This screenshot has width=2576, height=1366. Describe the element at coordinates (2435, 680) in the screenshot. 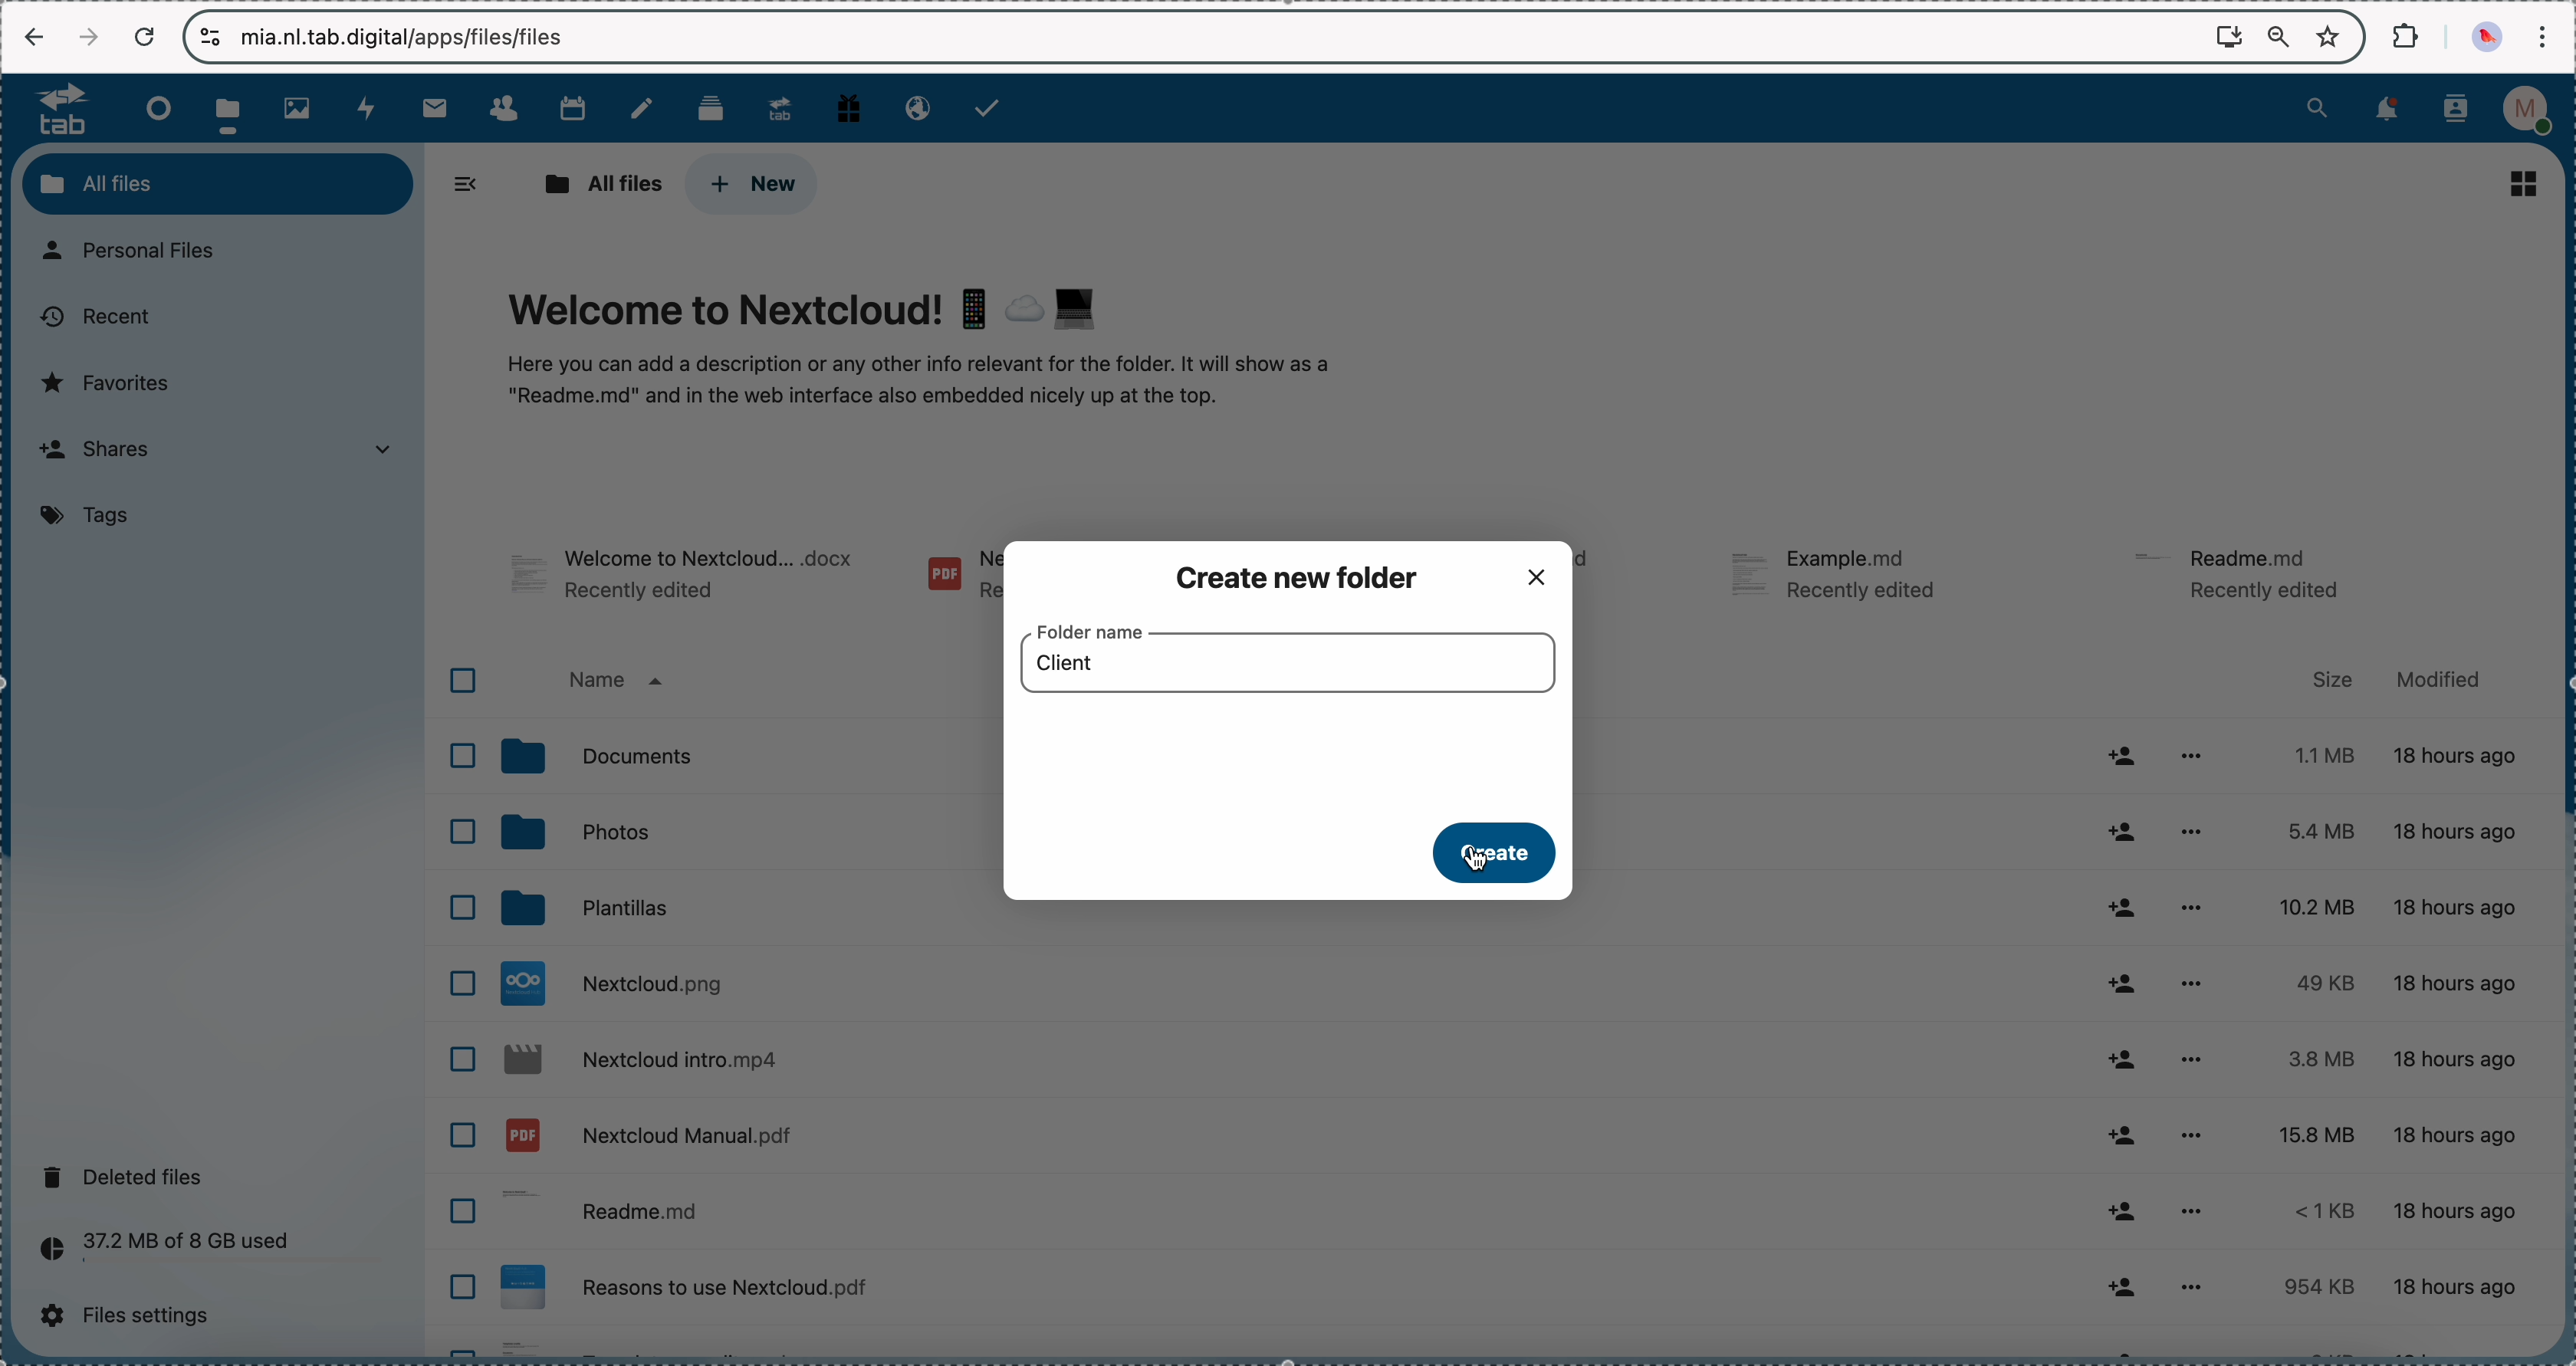

I see `modified` at that location.